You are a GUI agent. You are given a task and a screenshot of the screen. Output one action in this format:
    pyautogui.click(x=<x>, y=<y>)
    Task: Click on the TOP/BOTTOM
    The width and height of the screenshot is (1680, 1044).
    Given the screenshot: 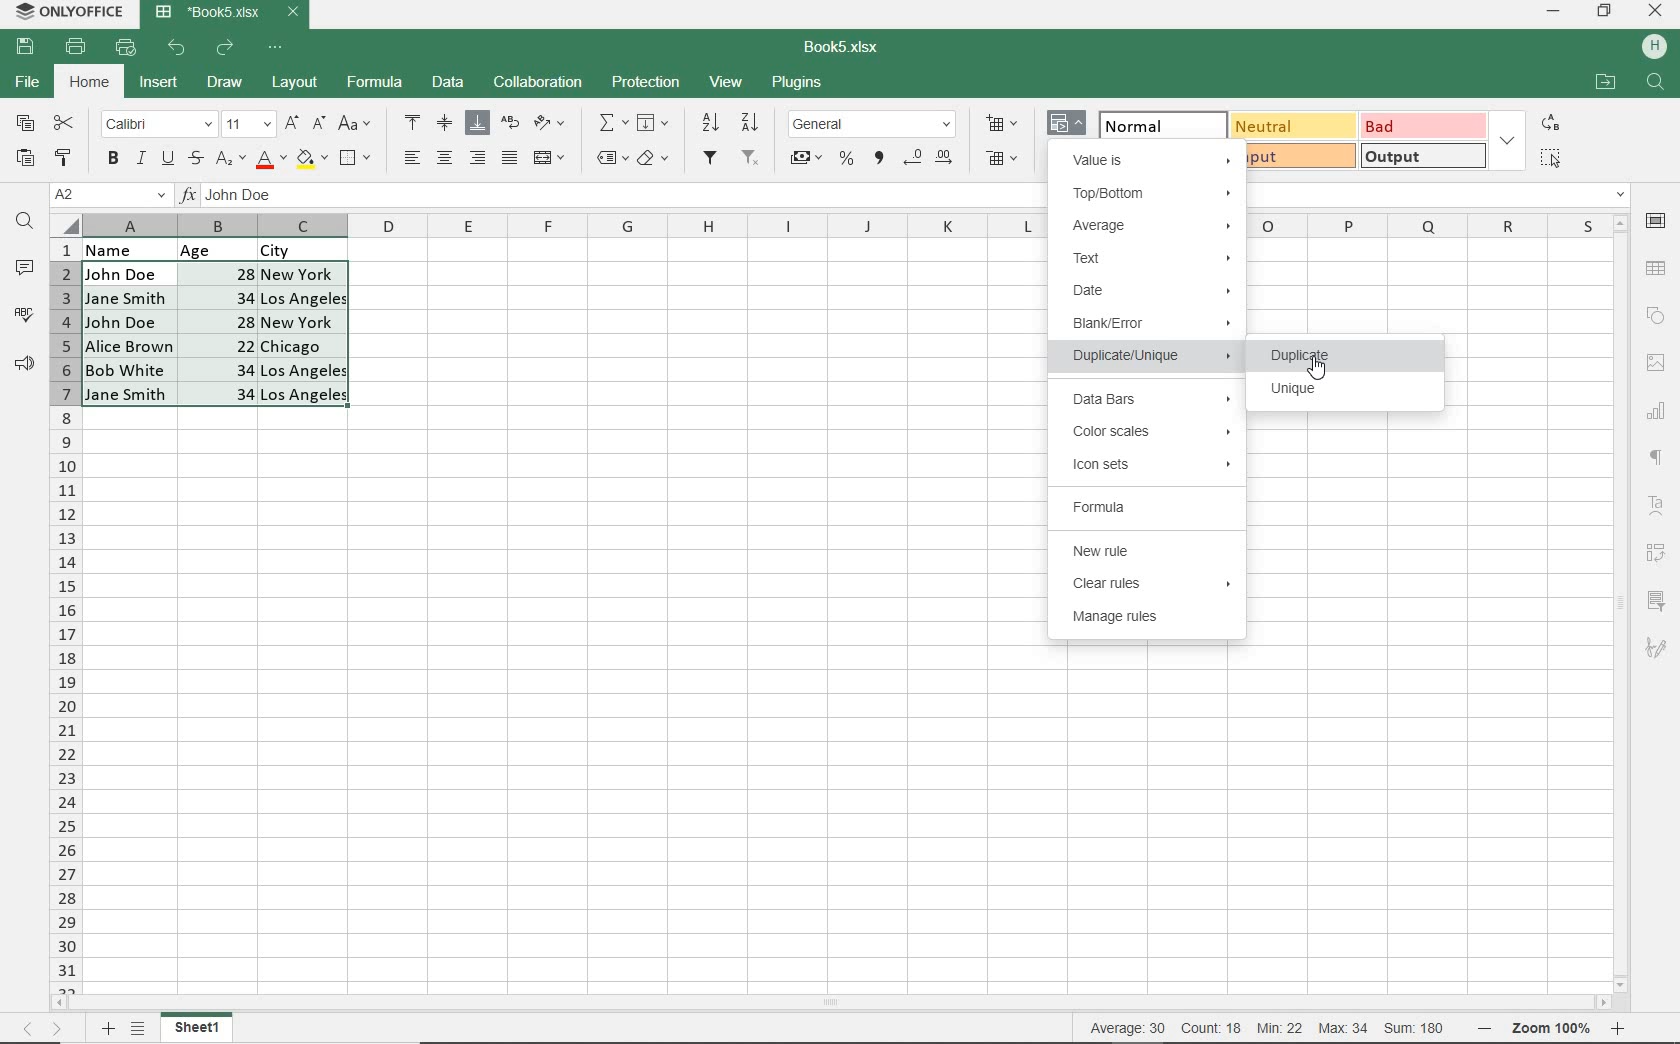 What is the action you would take?
    pyautogui.click(x=1152, y=195)
    